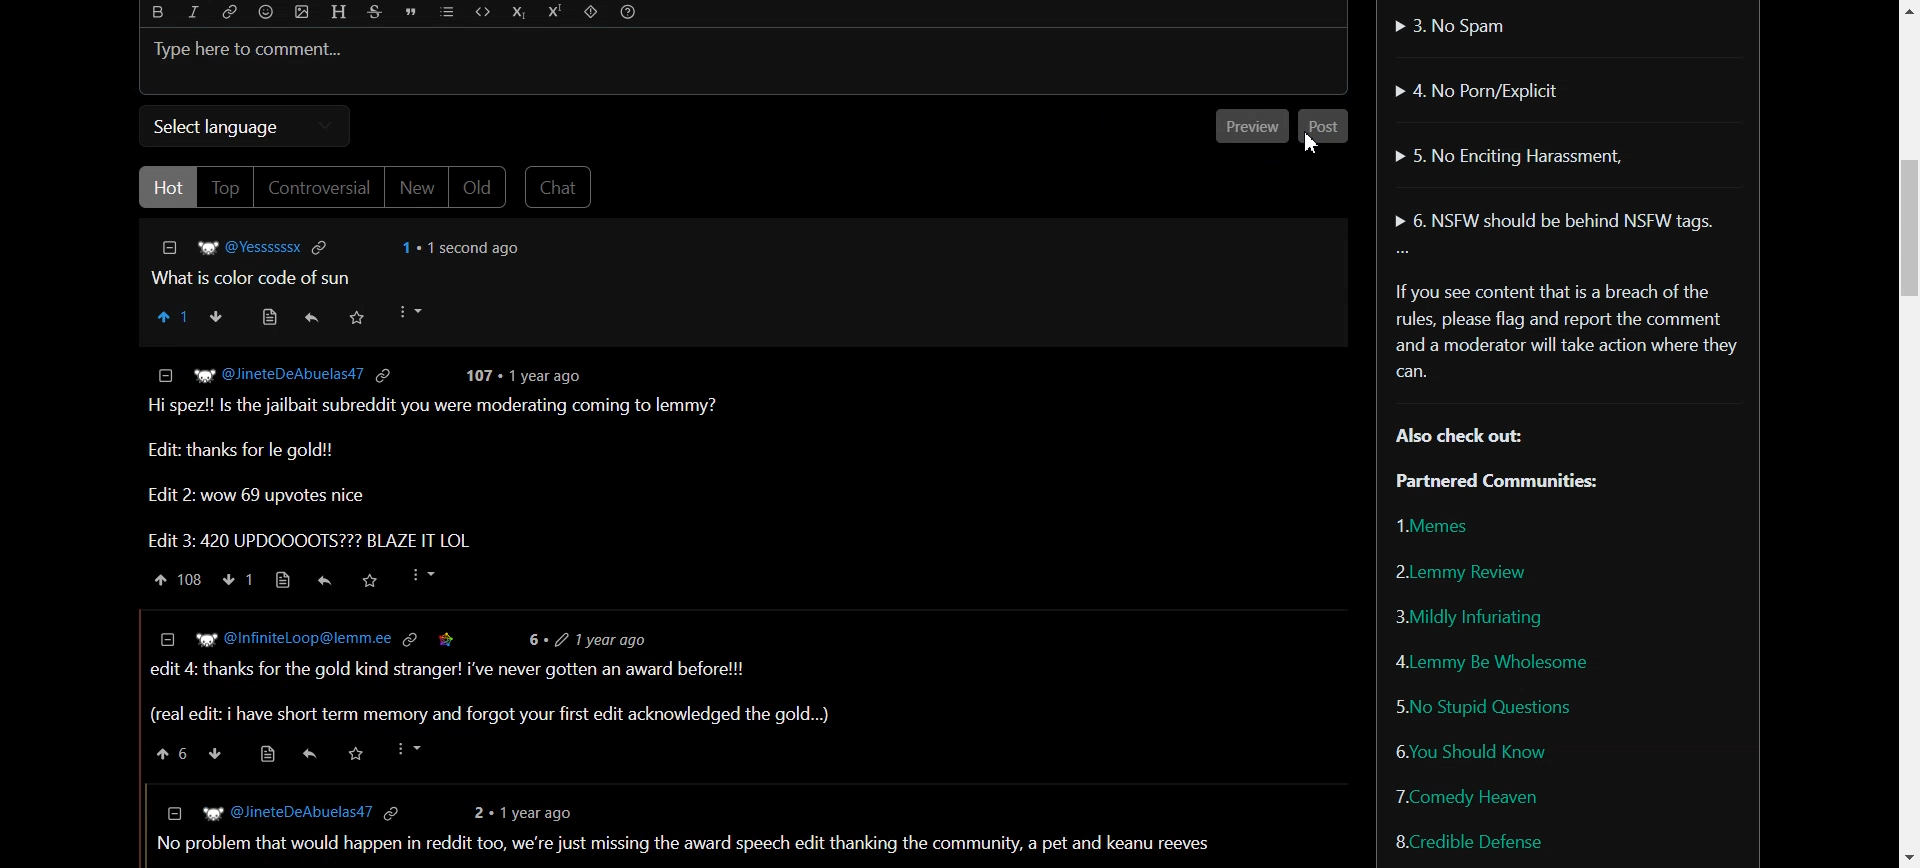  What do you see at coordinates (370, 581) in the screenshot?
I see `saved` at bounding box center [370, 581].